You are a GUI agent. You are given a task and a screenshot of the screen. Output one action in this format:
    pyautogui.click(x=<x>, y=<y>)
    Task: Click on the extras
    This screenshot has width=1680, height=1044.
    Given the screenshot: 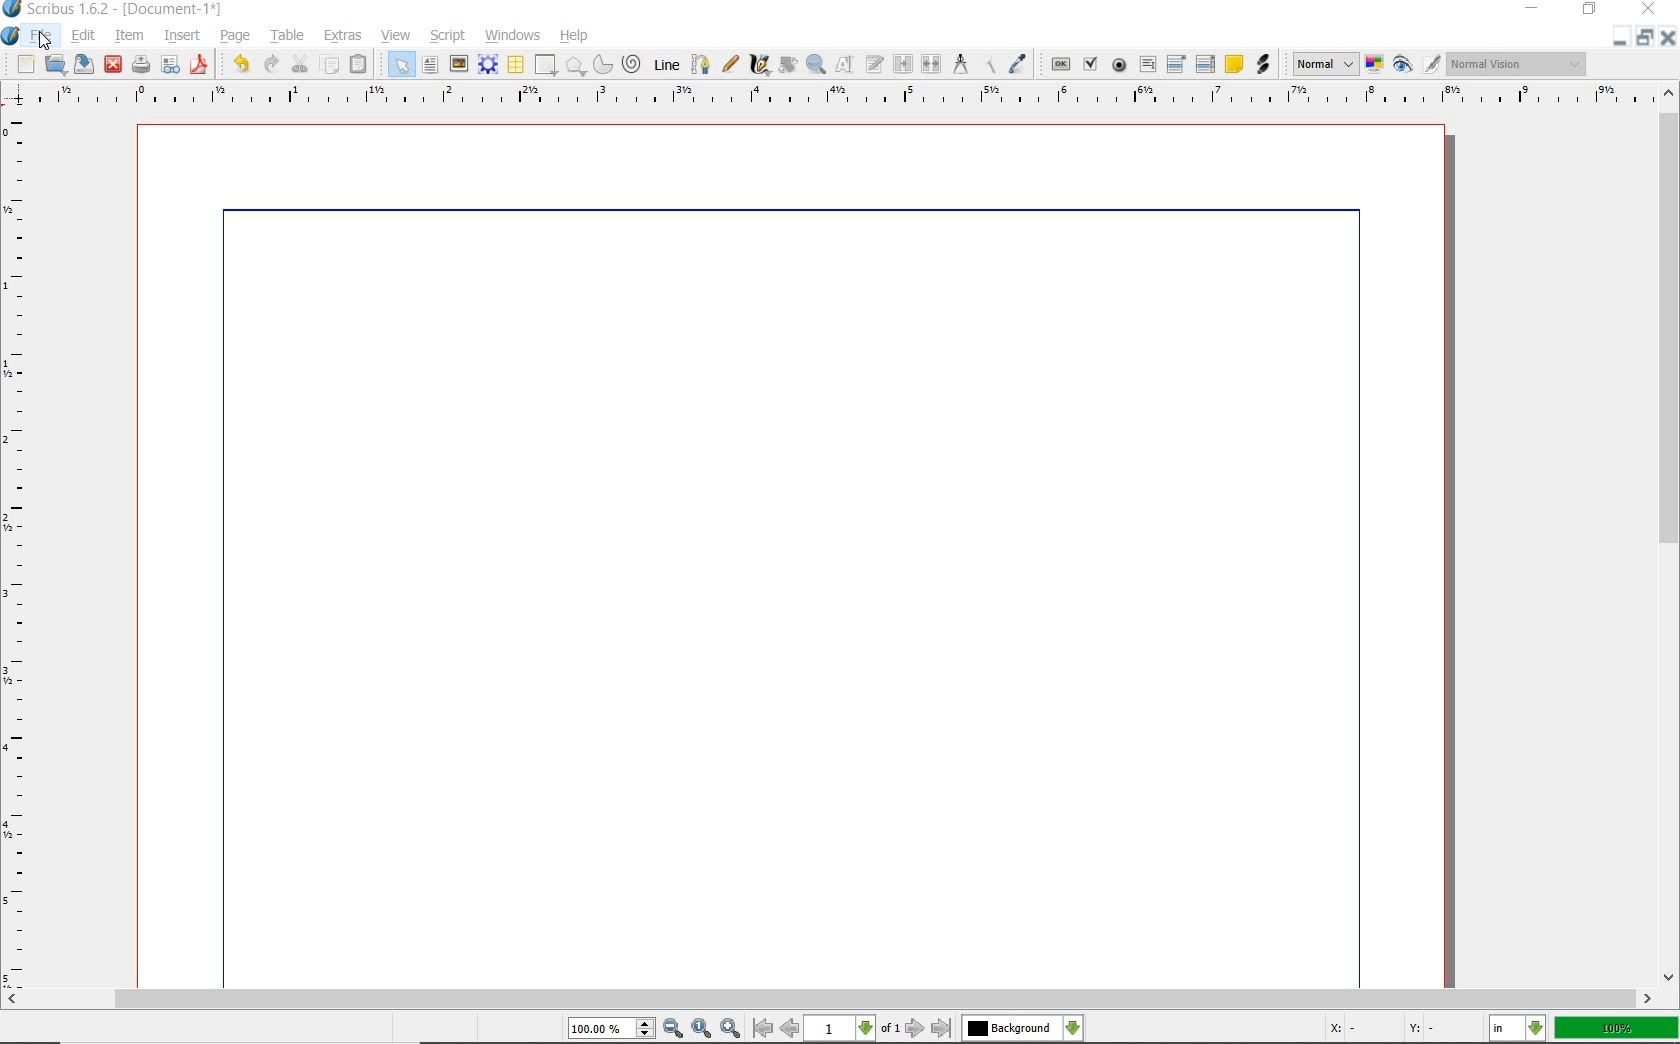 What is the action you would take?
    pyautogui.click(x=344, y=36)
    